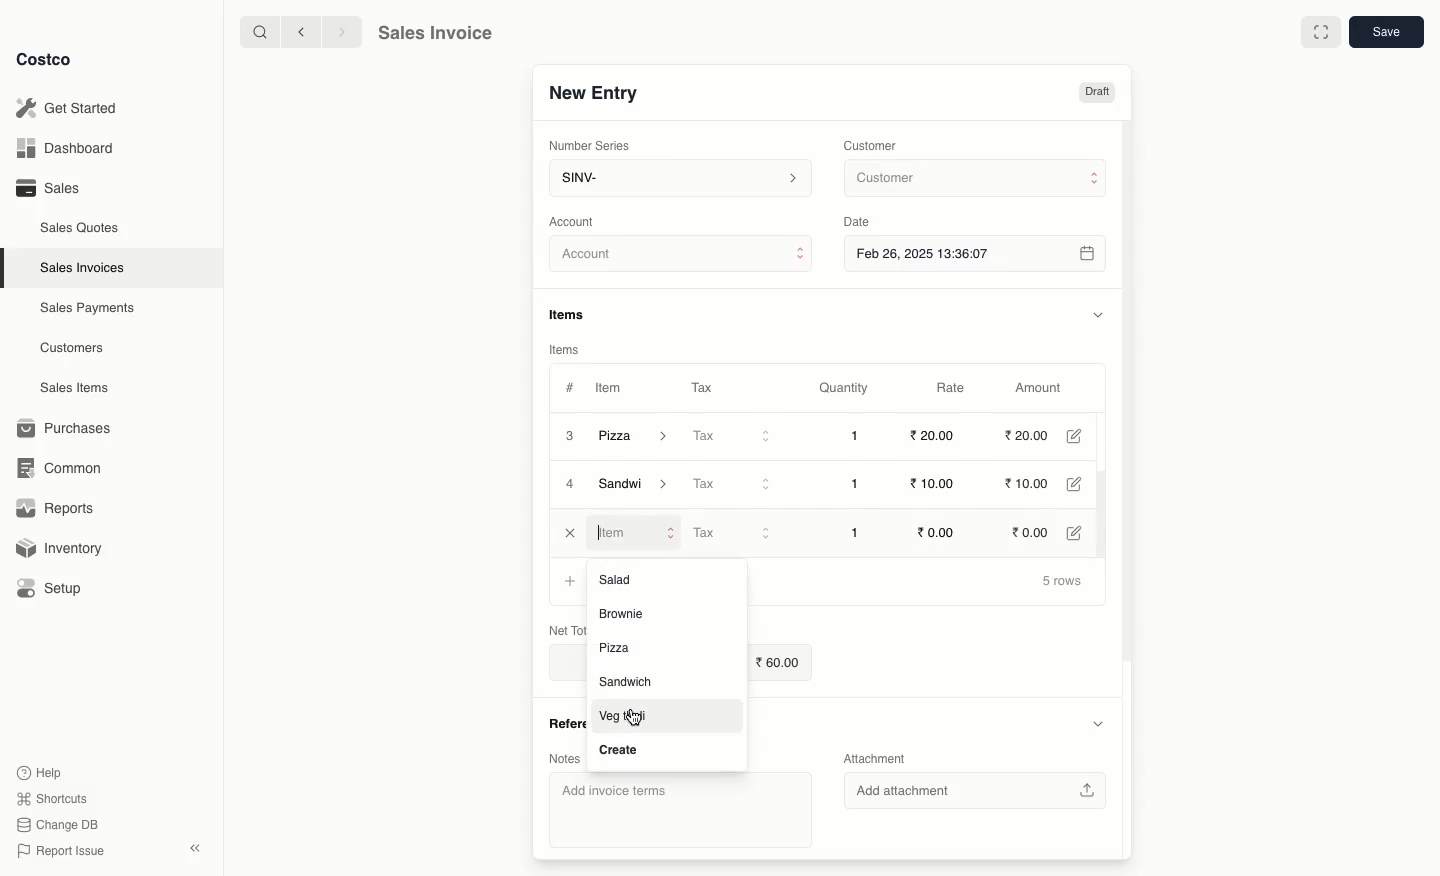 The height and width of the screenshot is (876, 1440). What do you see at coordinates (570, 533) in the screenshot?
I see `cLOSE` at bounding box center [570, 533].